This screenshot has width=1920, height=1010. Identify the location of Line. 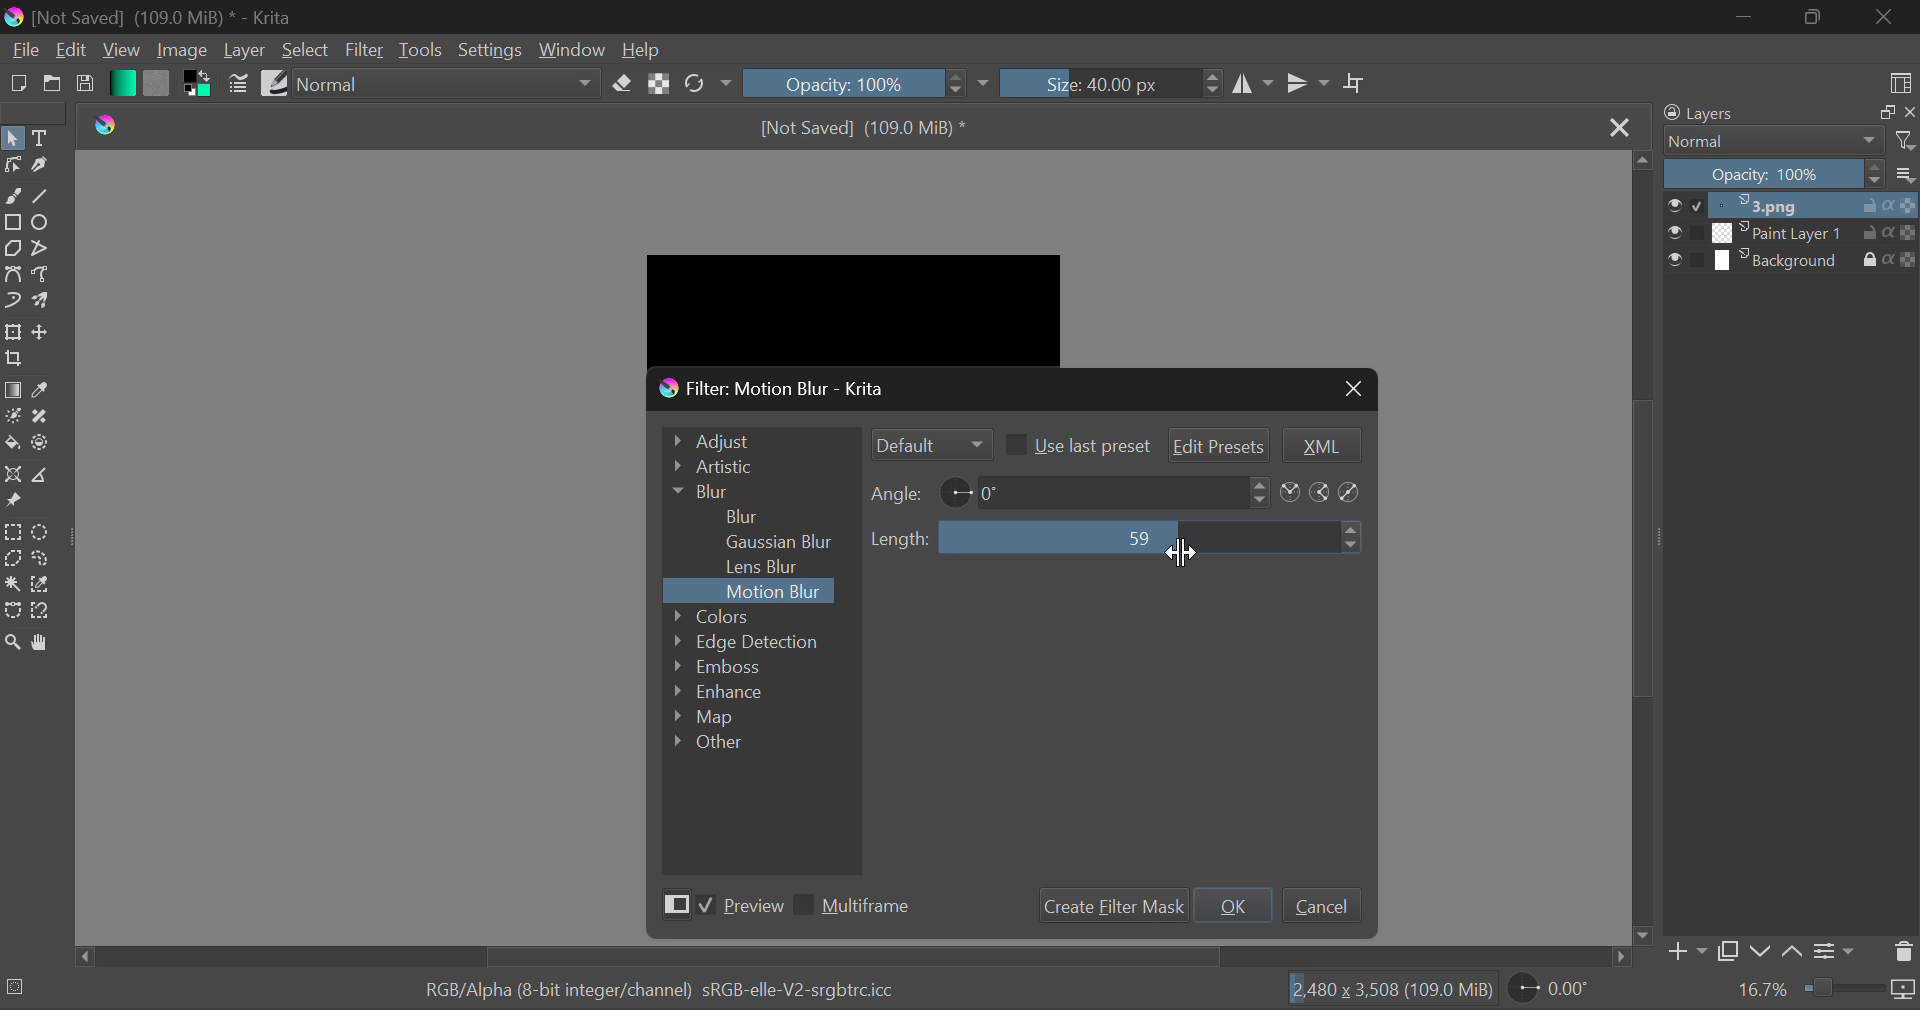
(43, 195).